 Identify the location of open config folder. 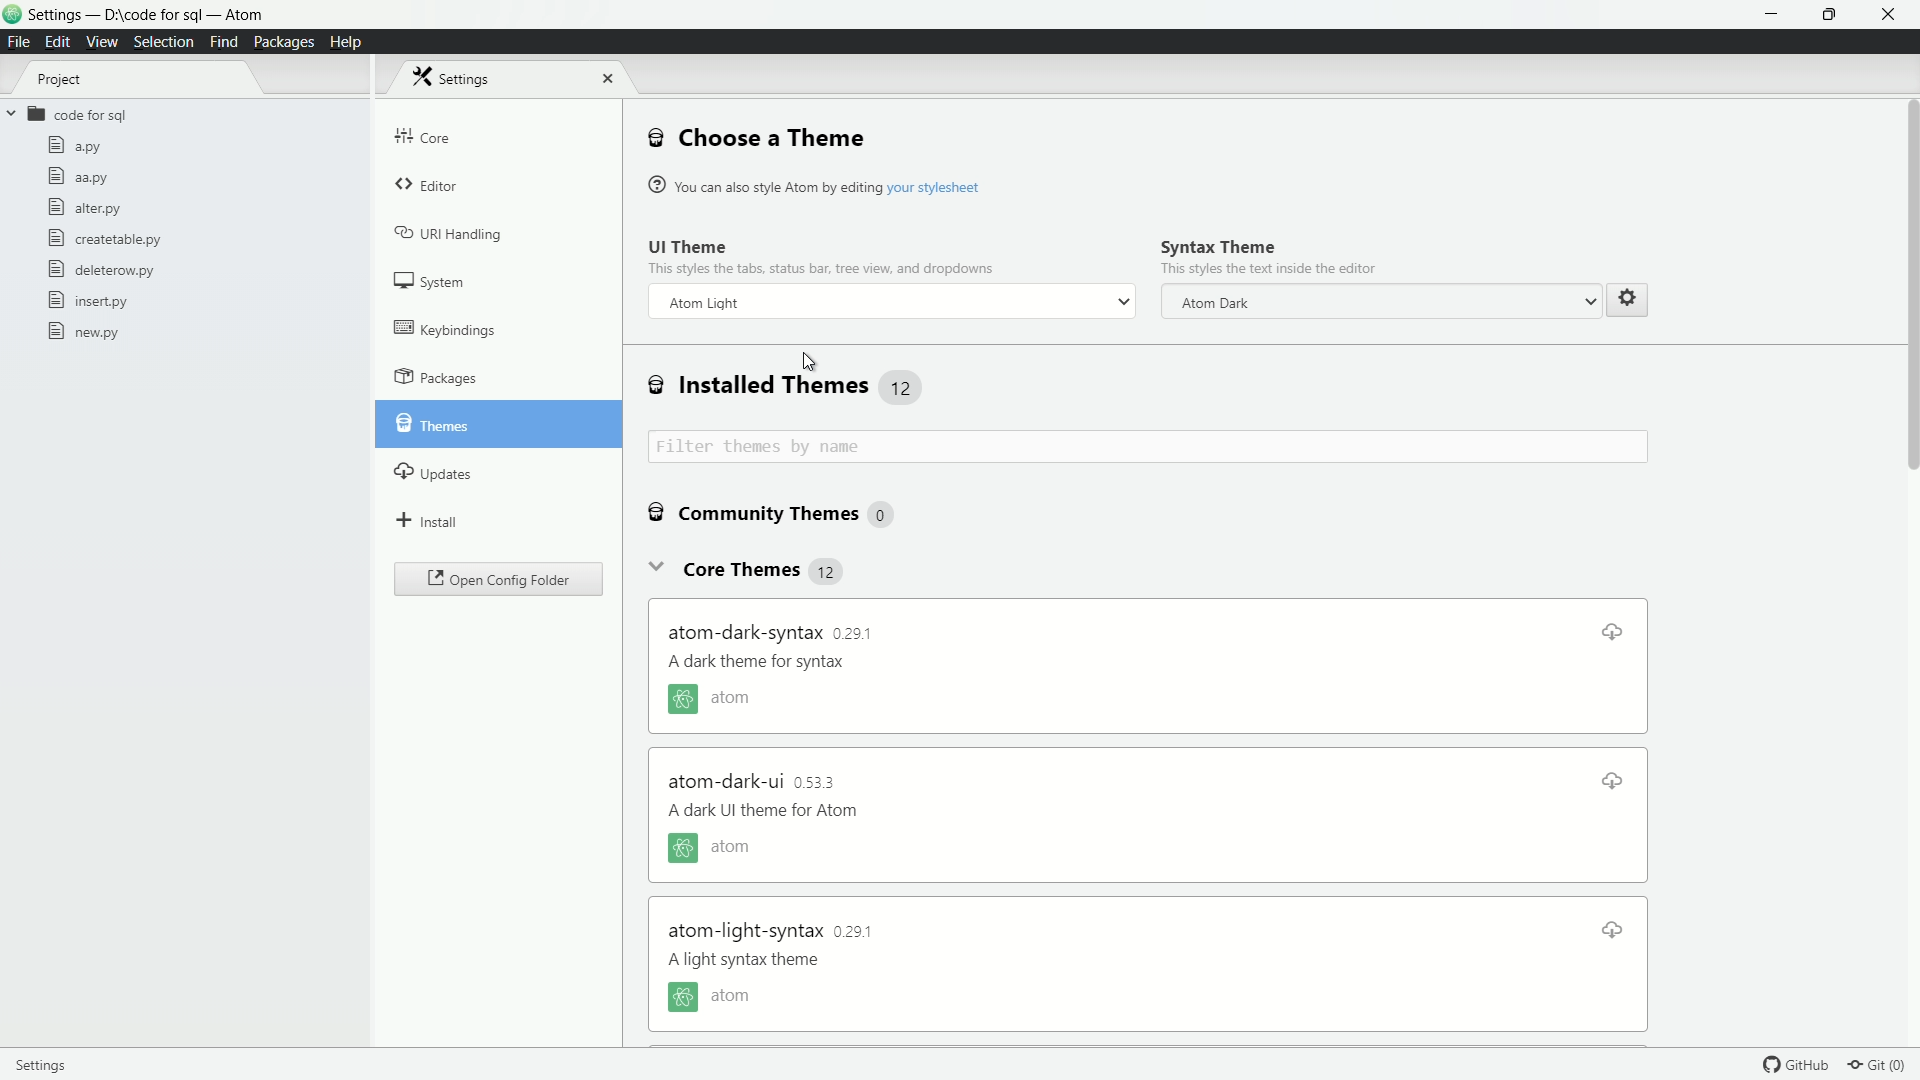
(499, 581).